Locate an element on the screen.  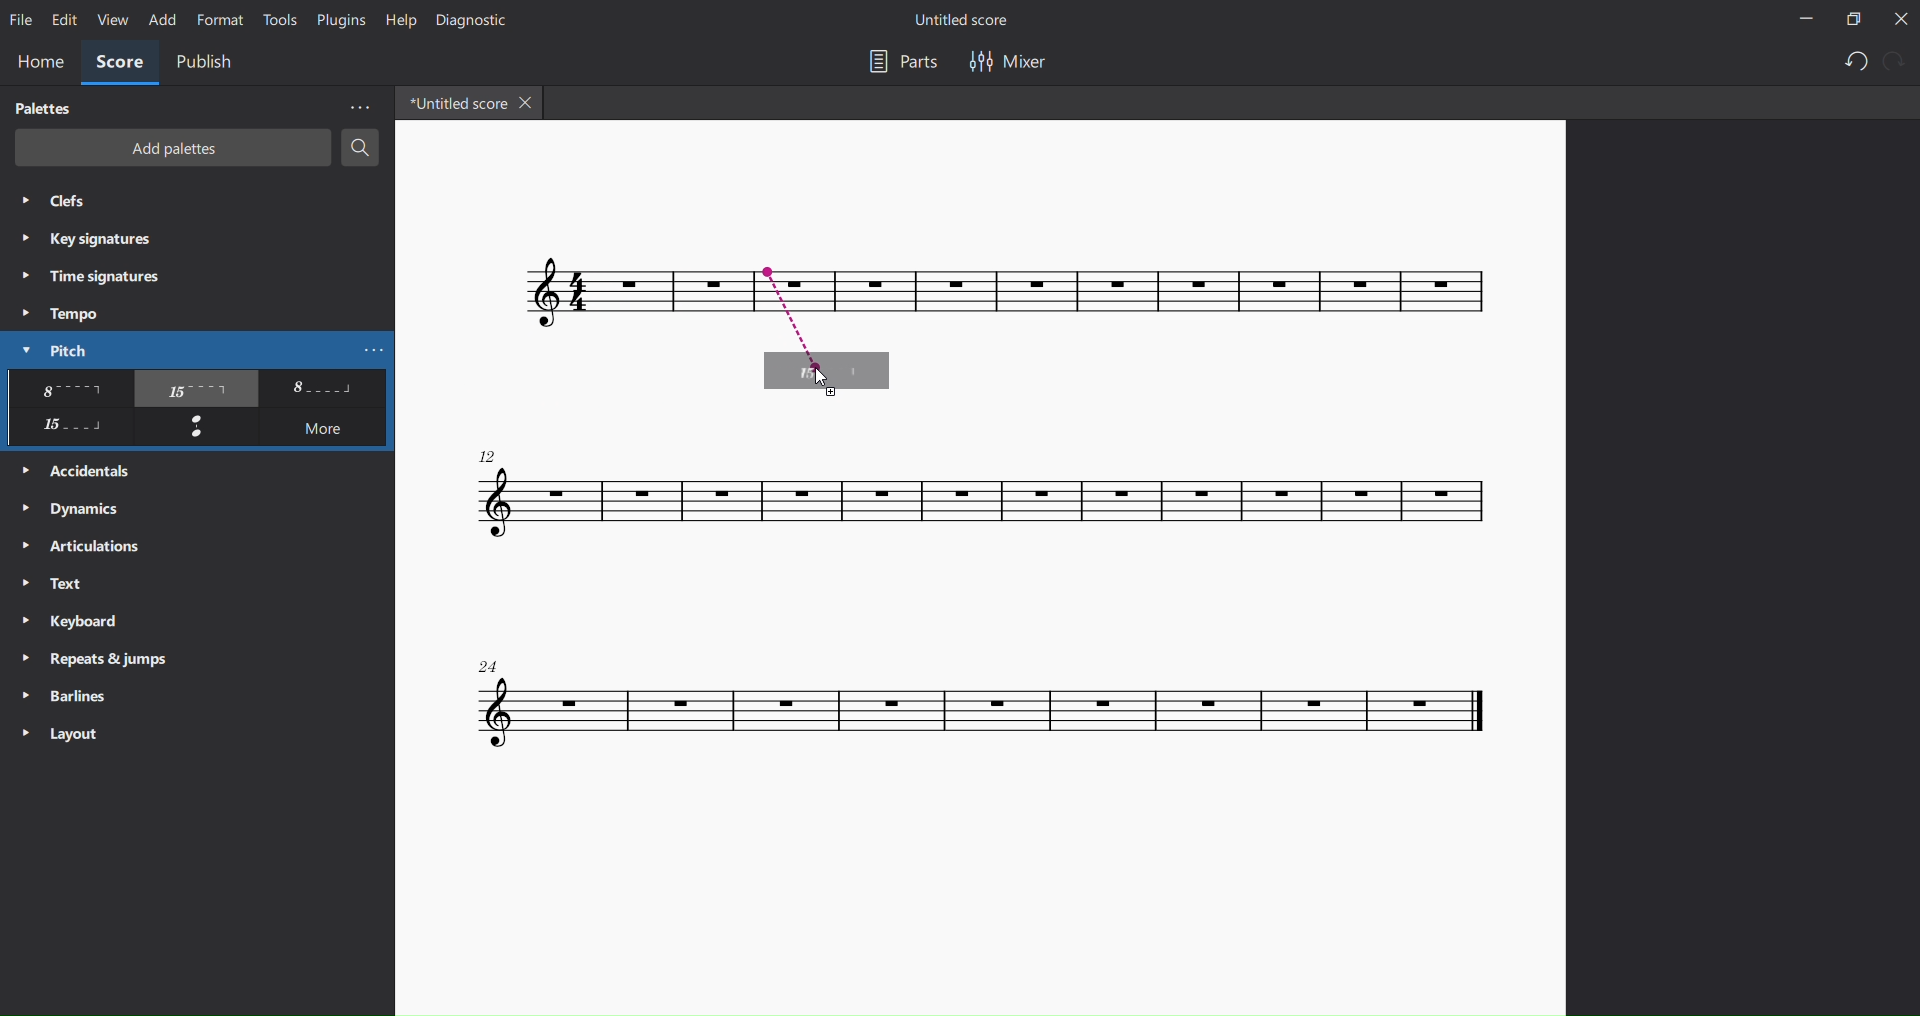
format is located at coordinates (218, 19).